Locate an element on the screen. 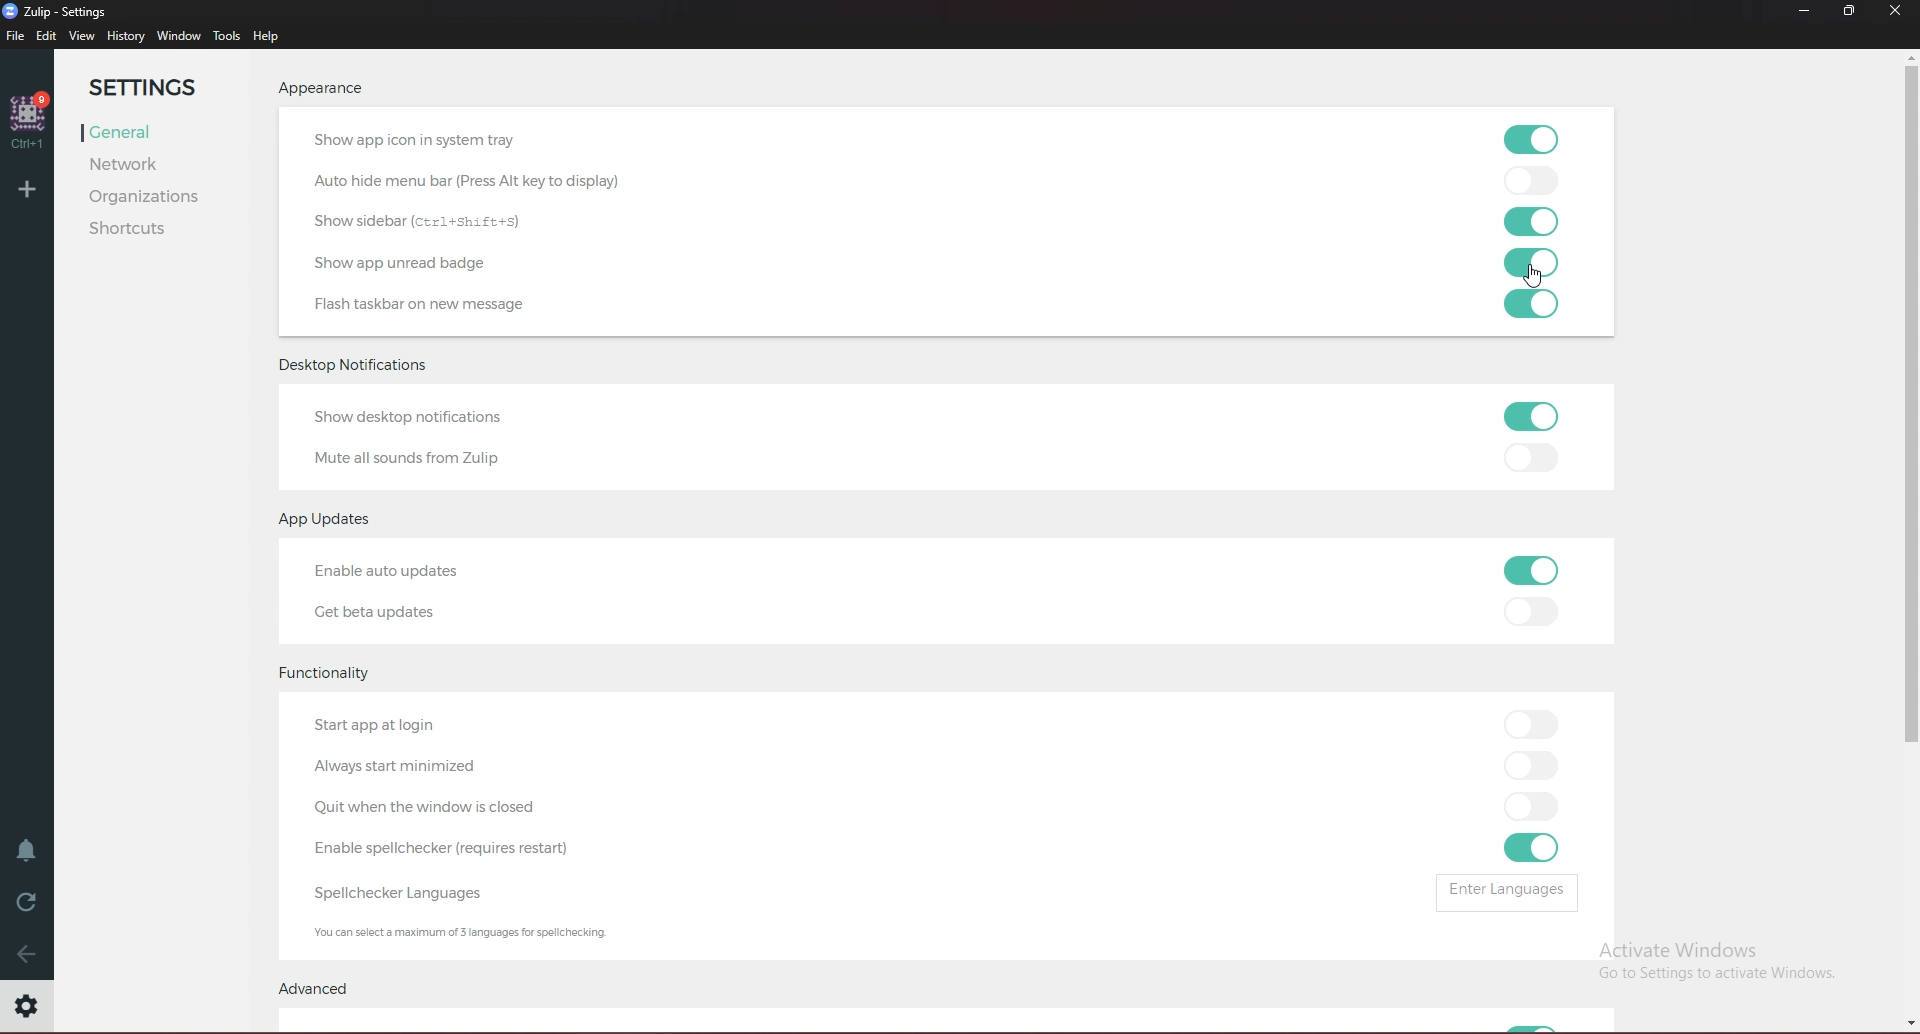  home is located at coordinates (30, 122).